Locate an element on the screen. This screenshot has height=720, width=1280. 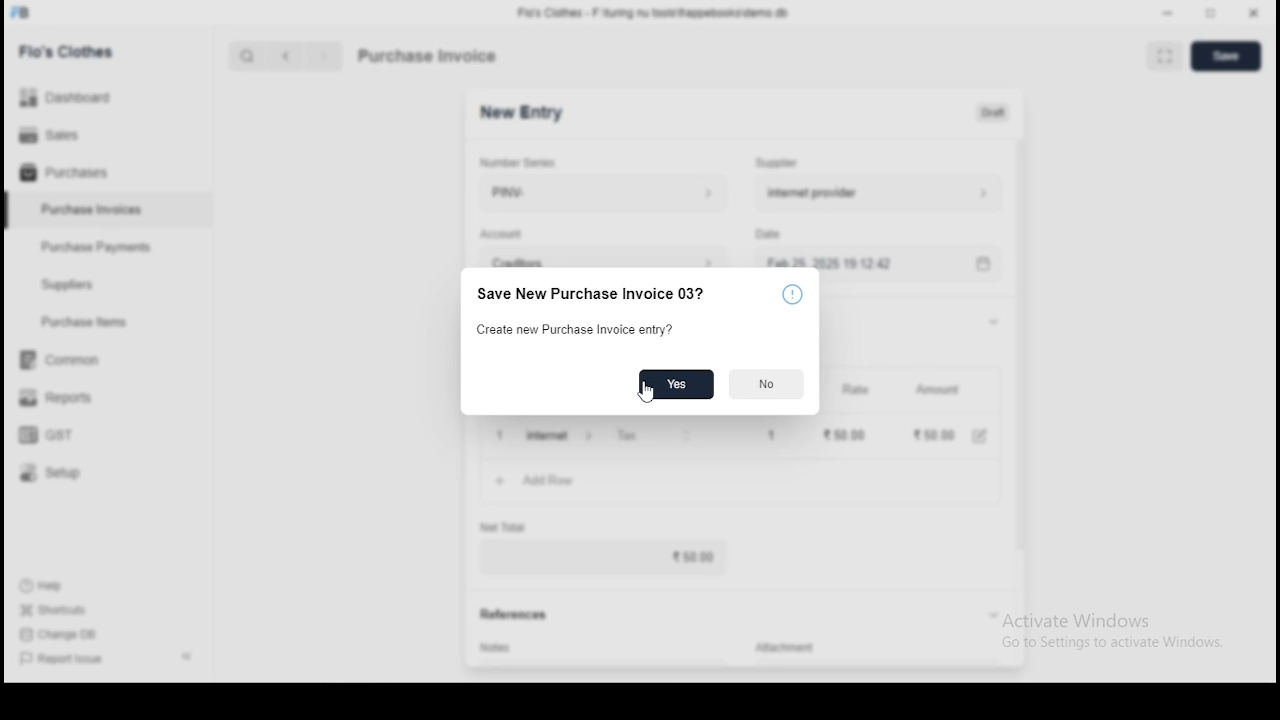
mouse pointer is located at coordinates (650, 394).